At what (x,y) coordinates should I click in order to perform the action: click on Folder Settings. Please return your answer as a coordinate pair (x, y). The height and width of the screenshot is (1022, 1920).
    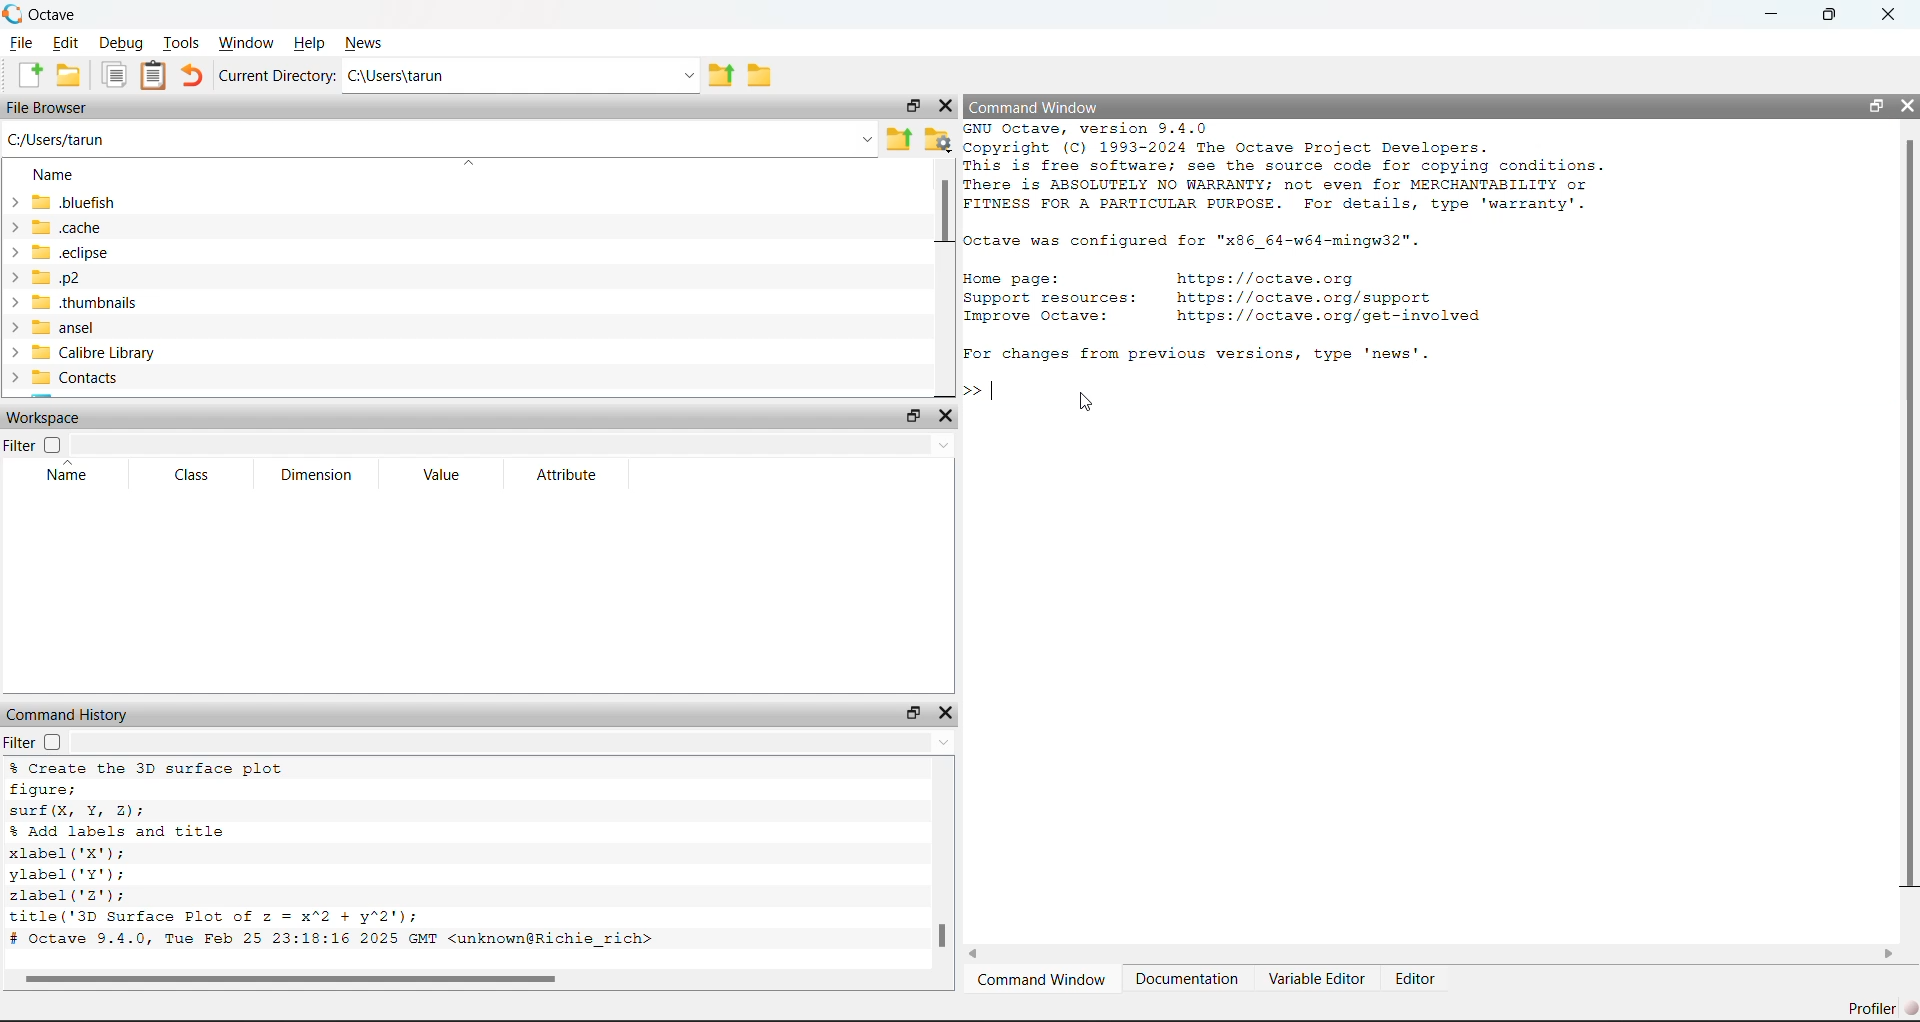
    Looking at the image, I should click on (937, 139).